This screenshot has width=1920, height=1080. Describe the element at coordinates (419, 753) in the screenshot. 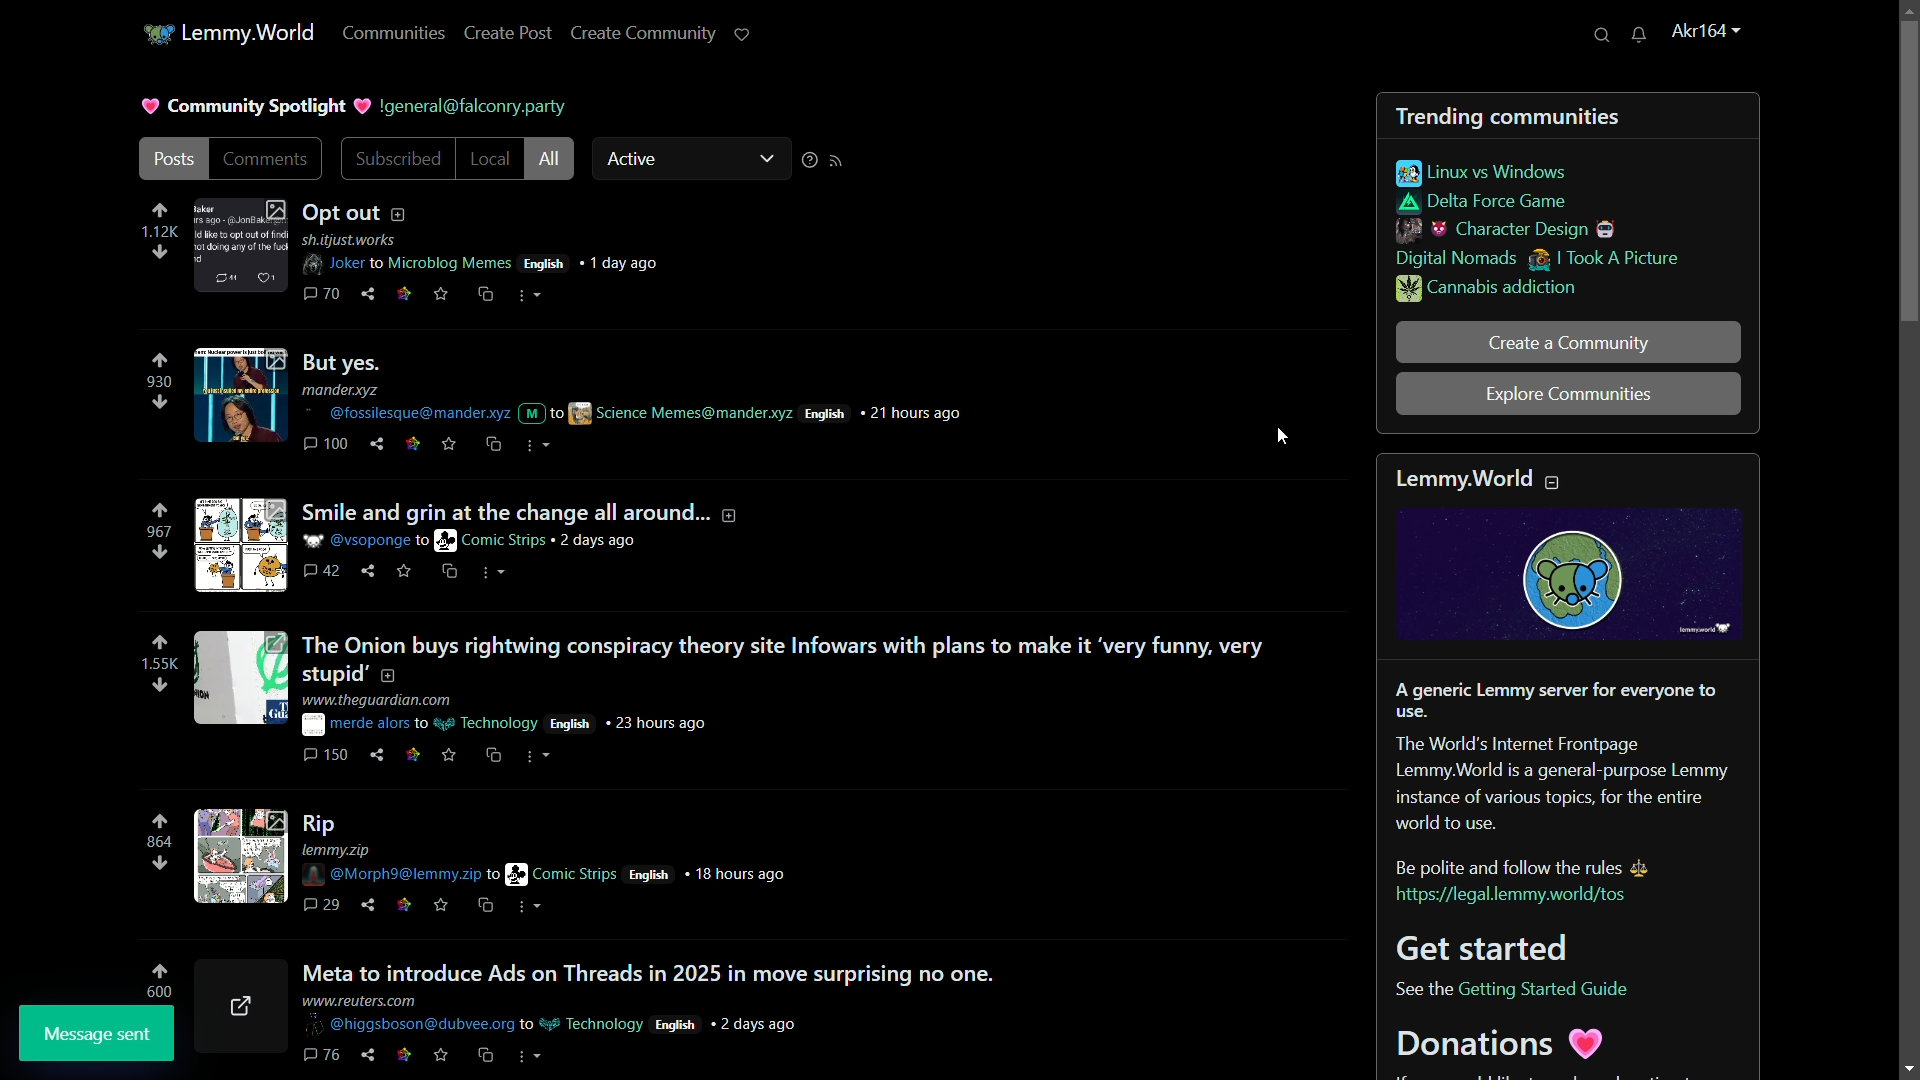

I see `link` at that location.